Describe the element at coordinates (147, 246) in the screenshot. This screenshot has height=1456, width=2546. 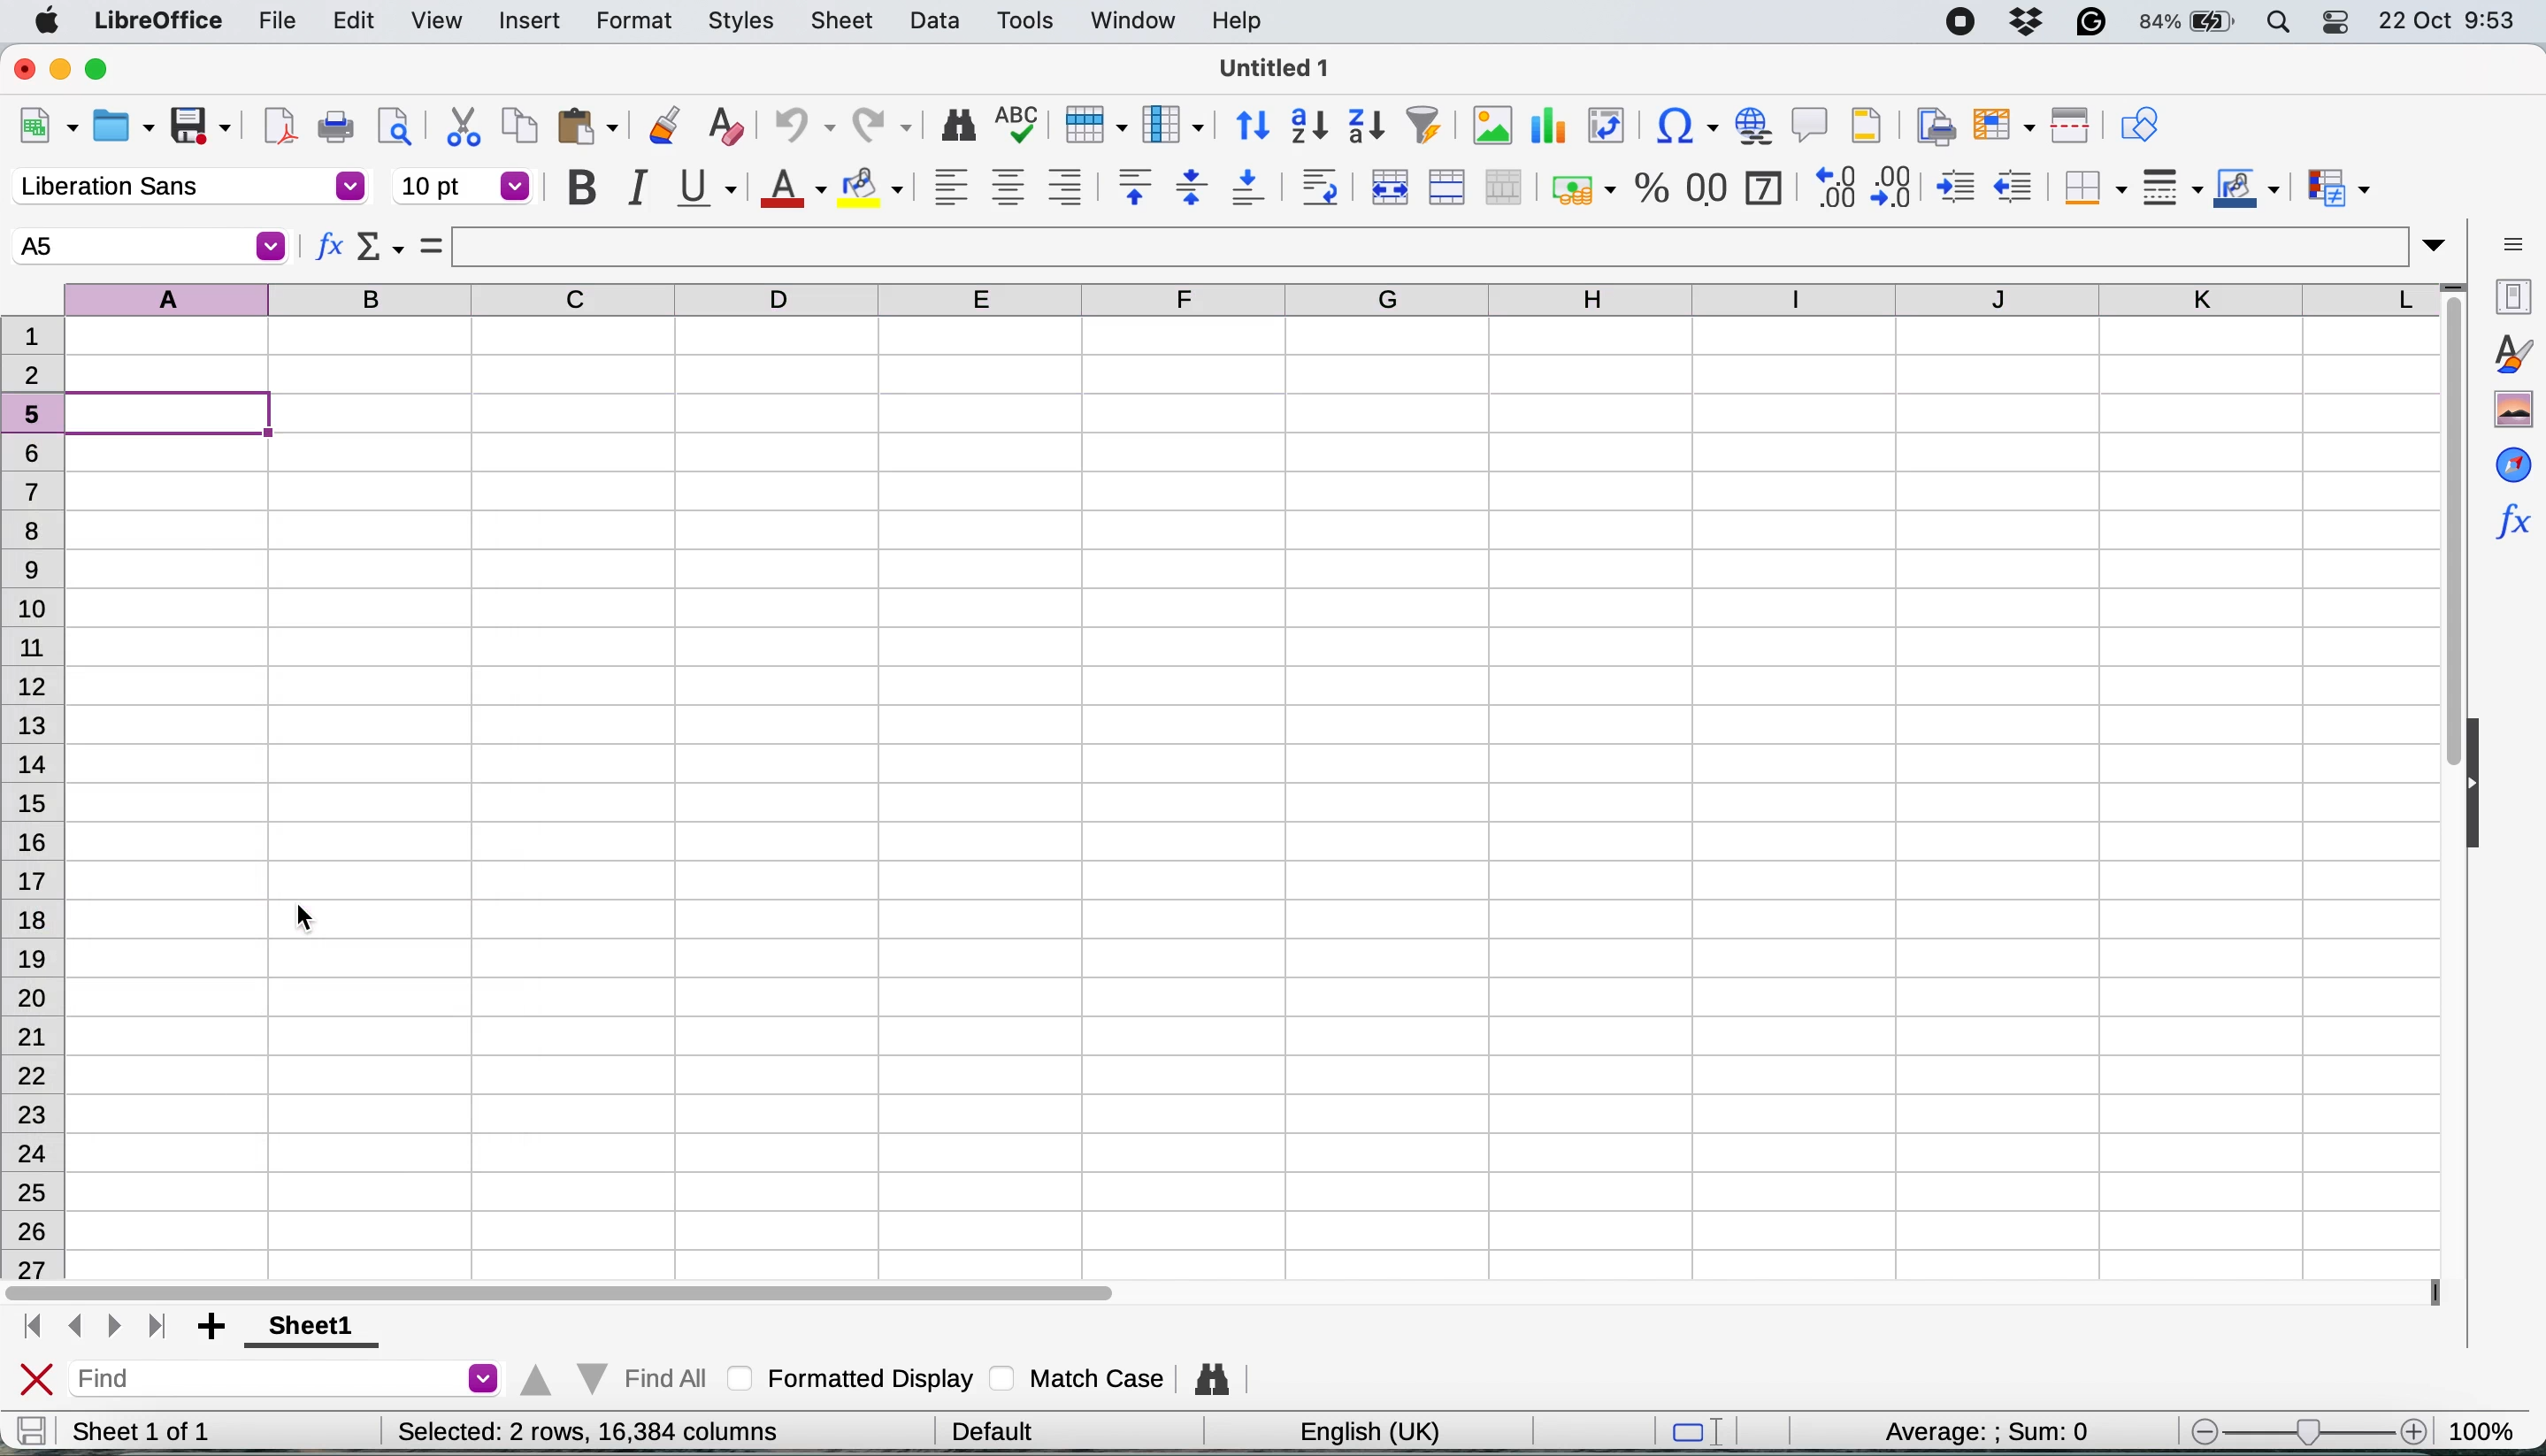
I see `selected cell` at that location.